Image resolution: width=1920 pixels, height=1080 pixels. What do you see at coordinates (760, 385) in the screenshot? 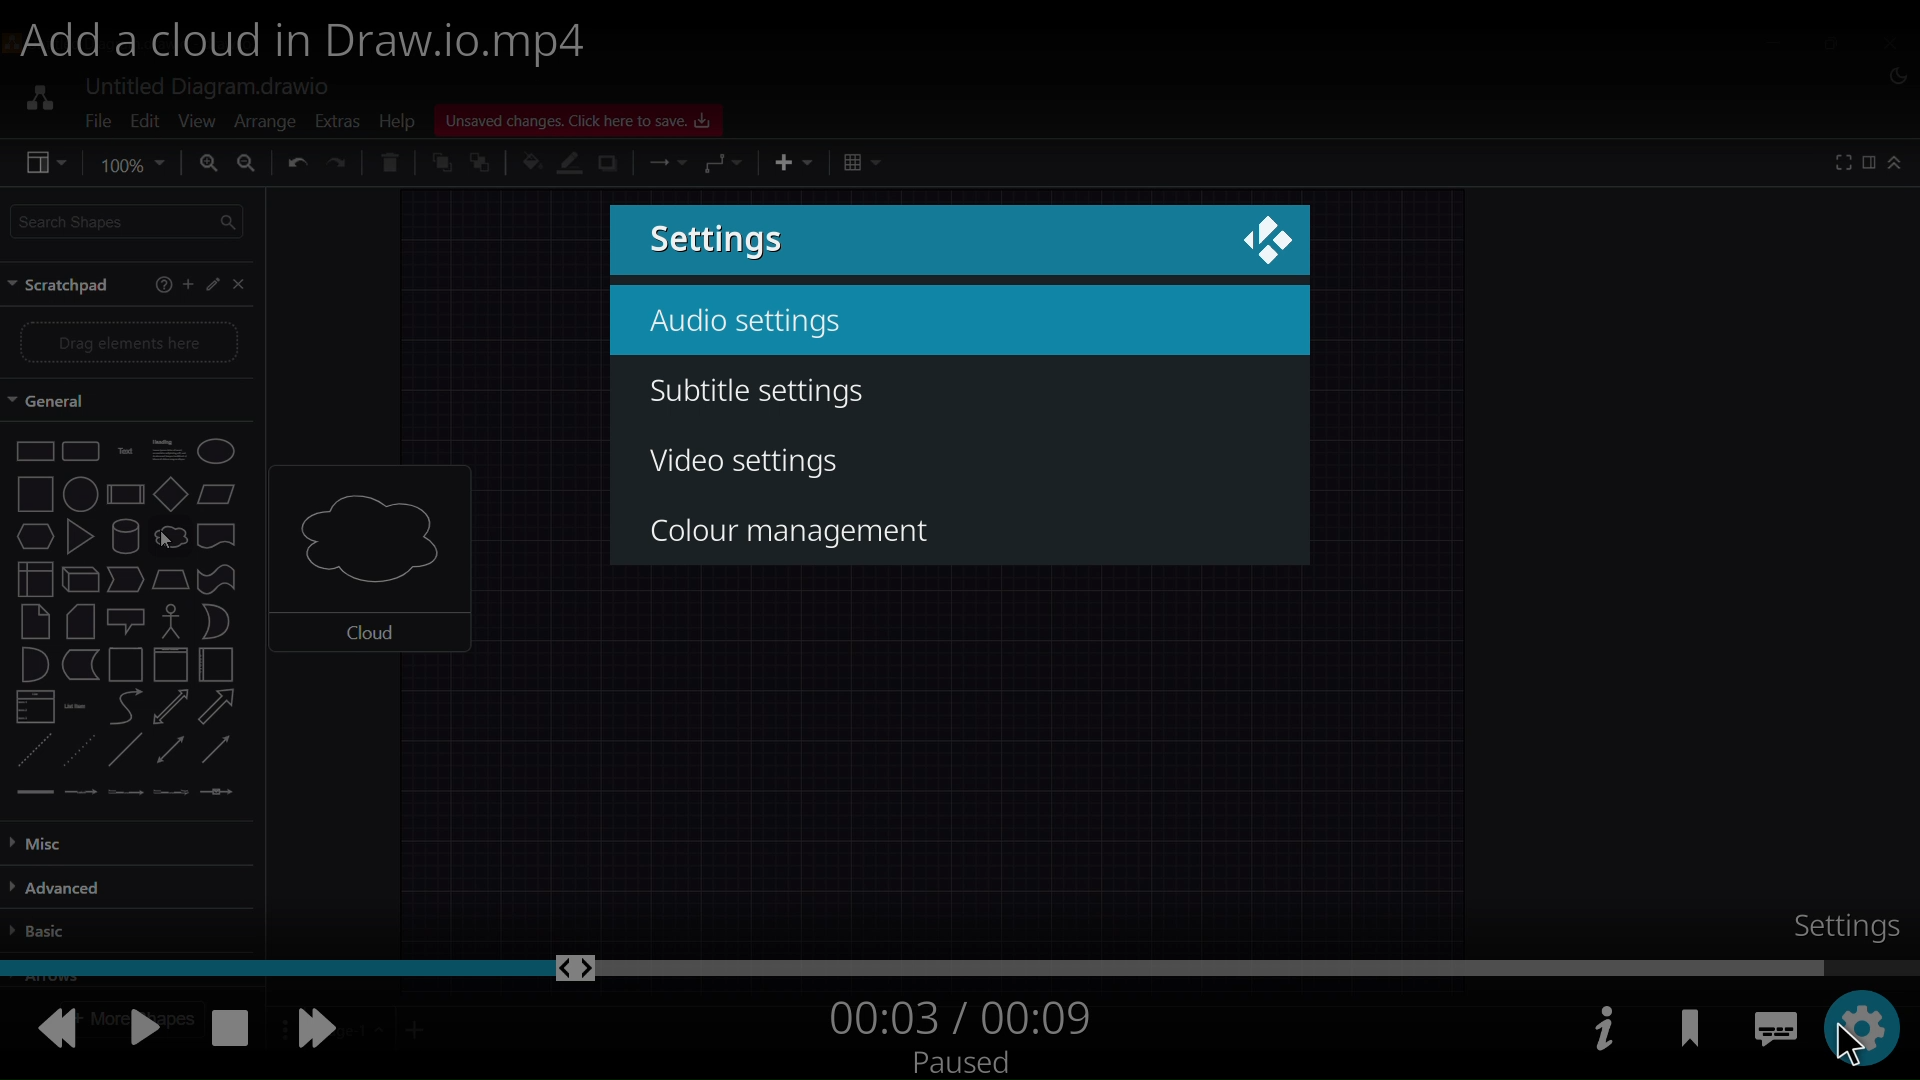
I see `subtitle setting` at bounding box center [760, 385].